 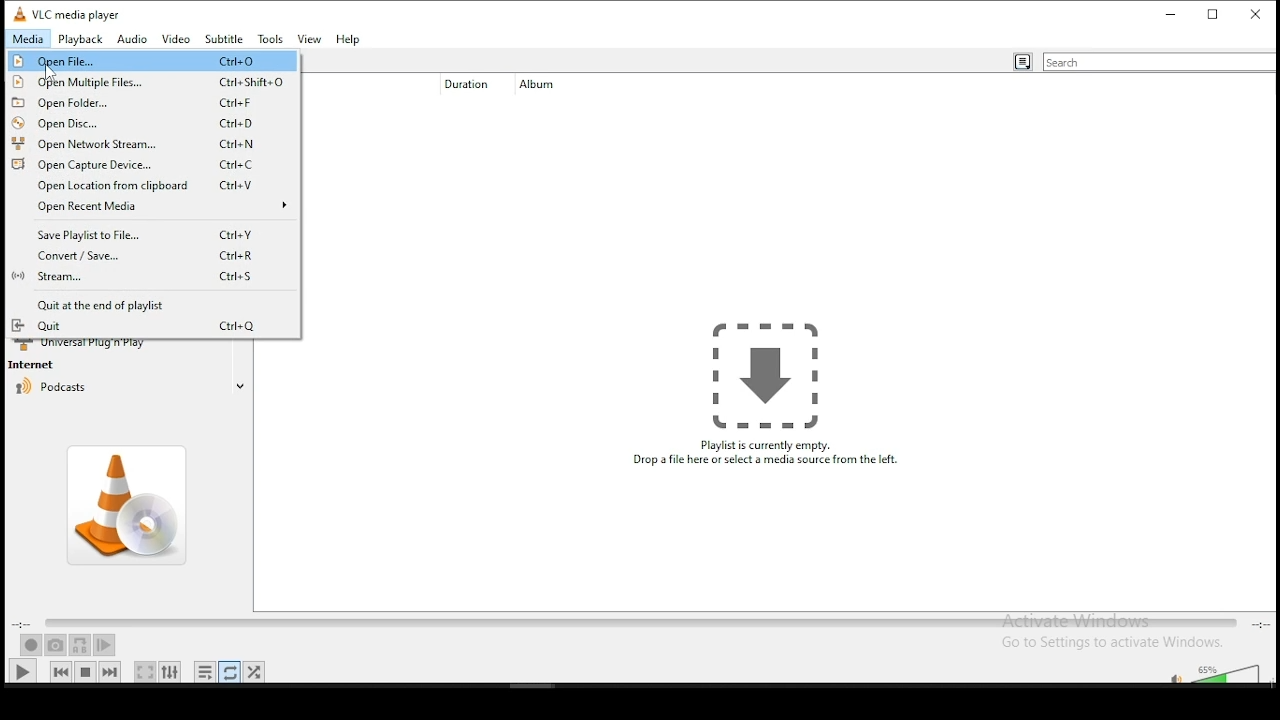 I want to click on next media in the playlist, skips forward when held, so click(x=112, y=671).